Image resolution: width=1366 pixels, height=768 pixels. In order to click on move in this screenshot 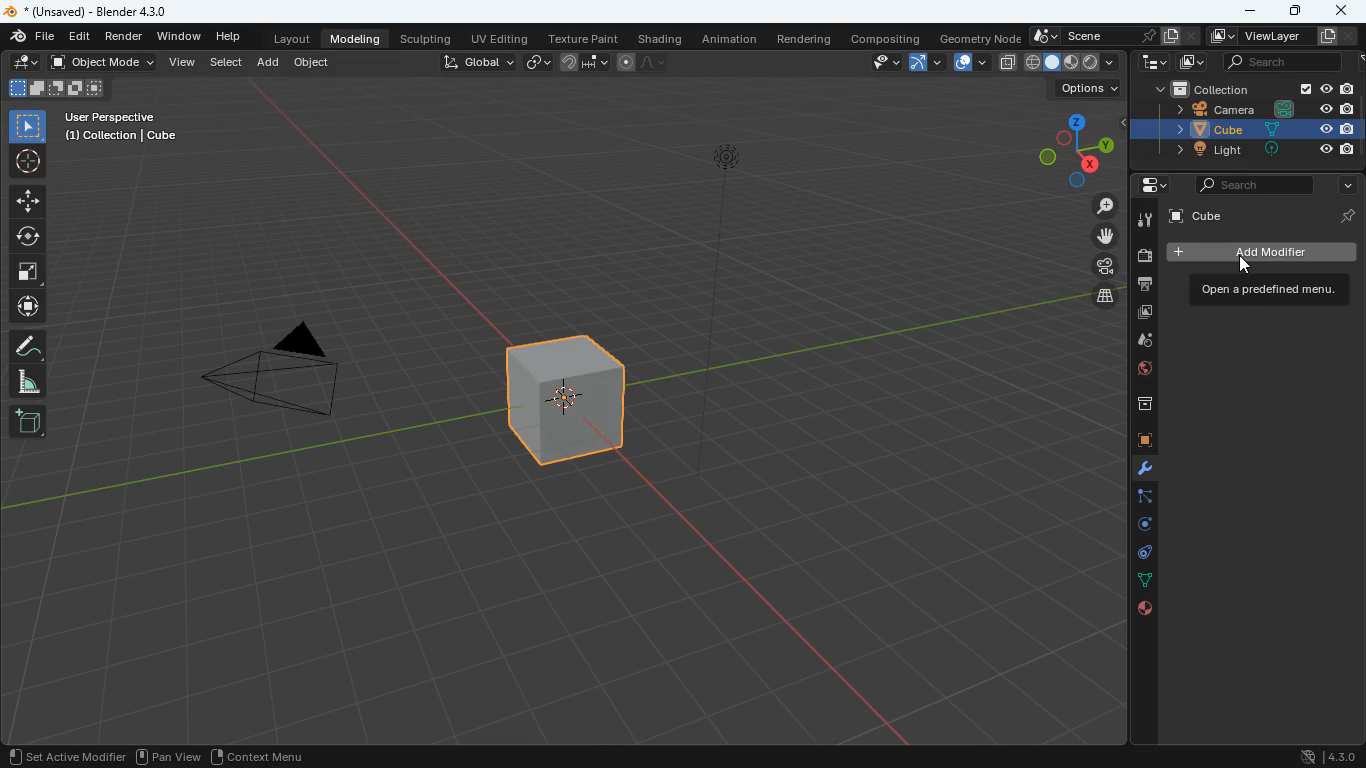, I will do `click(30, 308)`.